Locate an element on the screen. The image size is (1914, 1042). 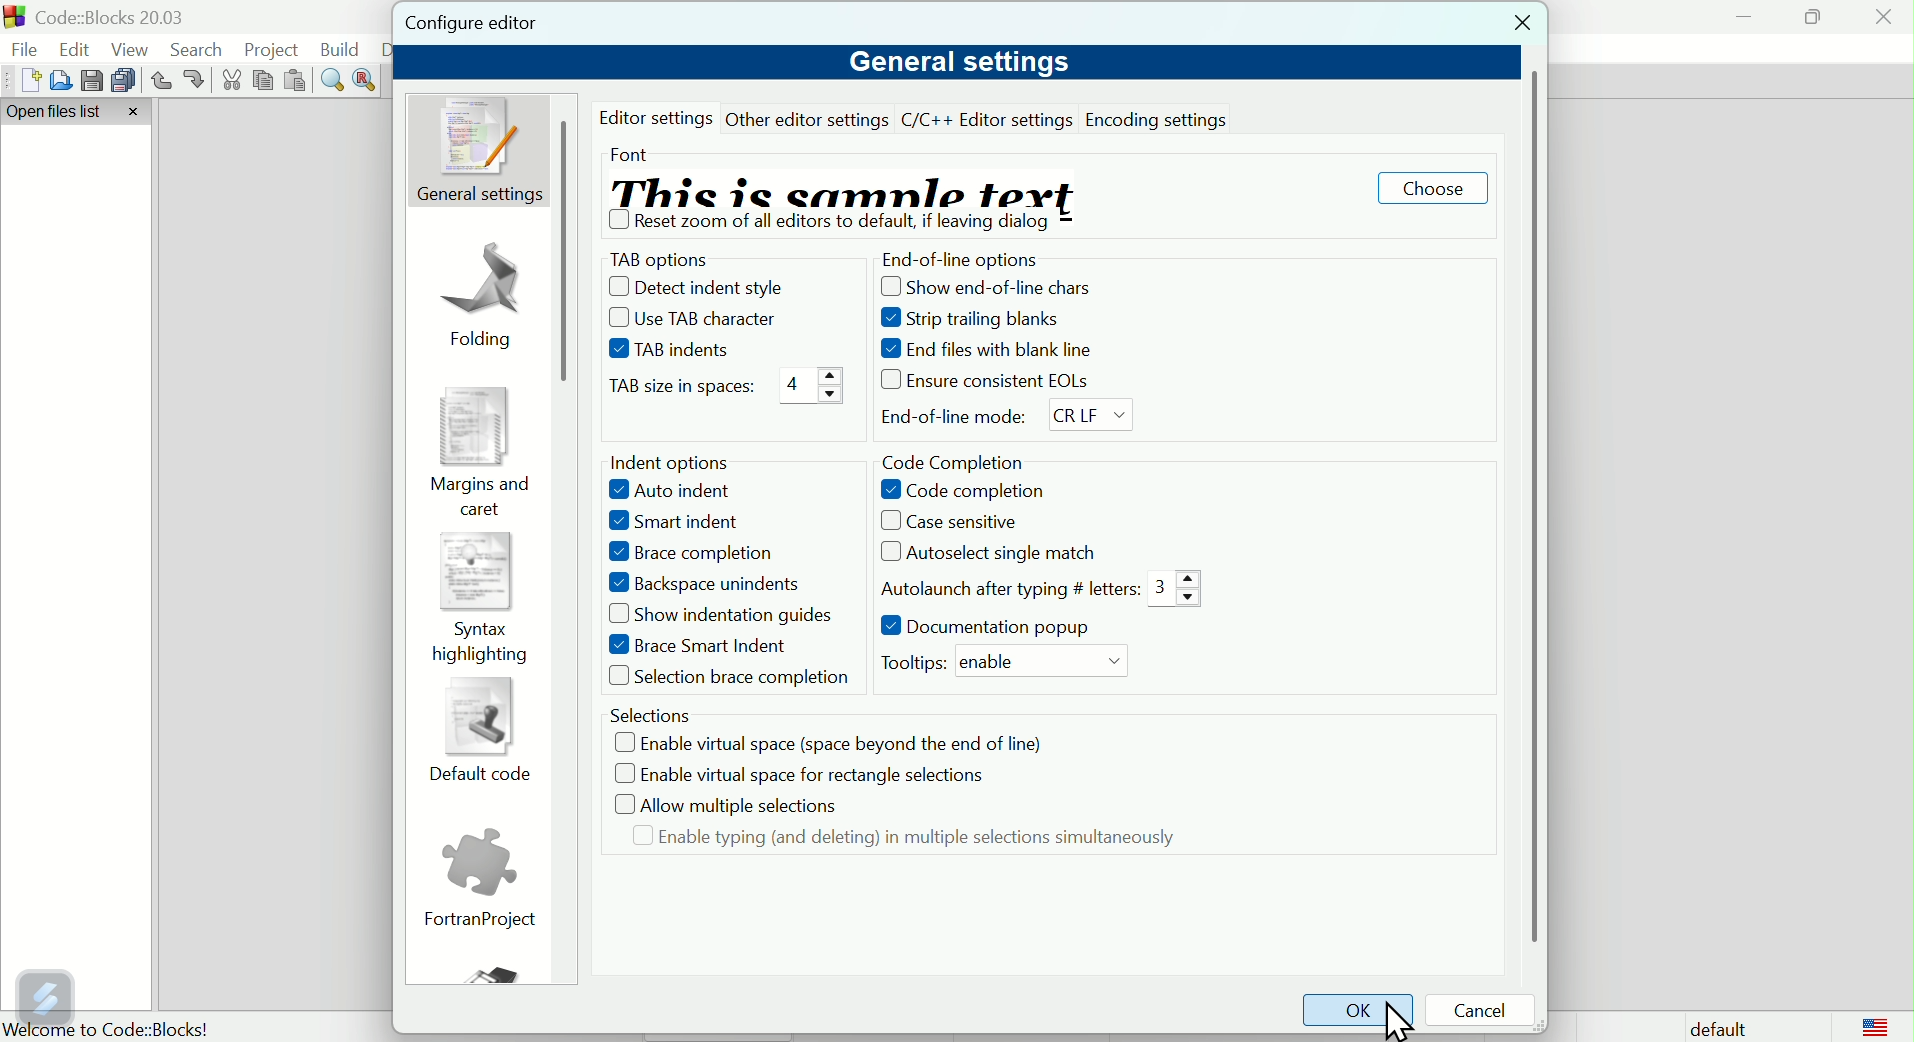
Configure editor is located at coordinates (492, 24).